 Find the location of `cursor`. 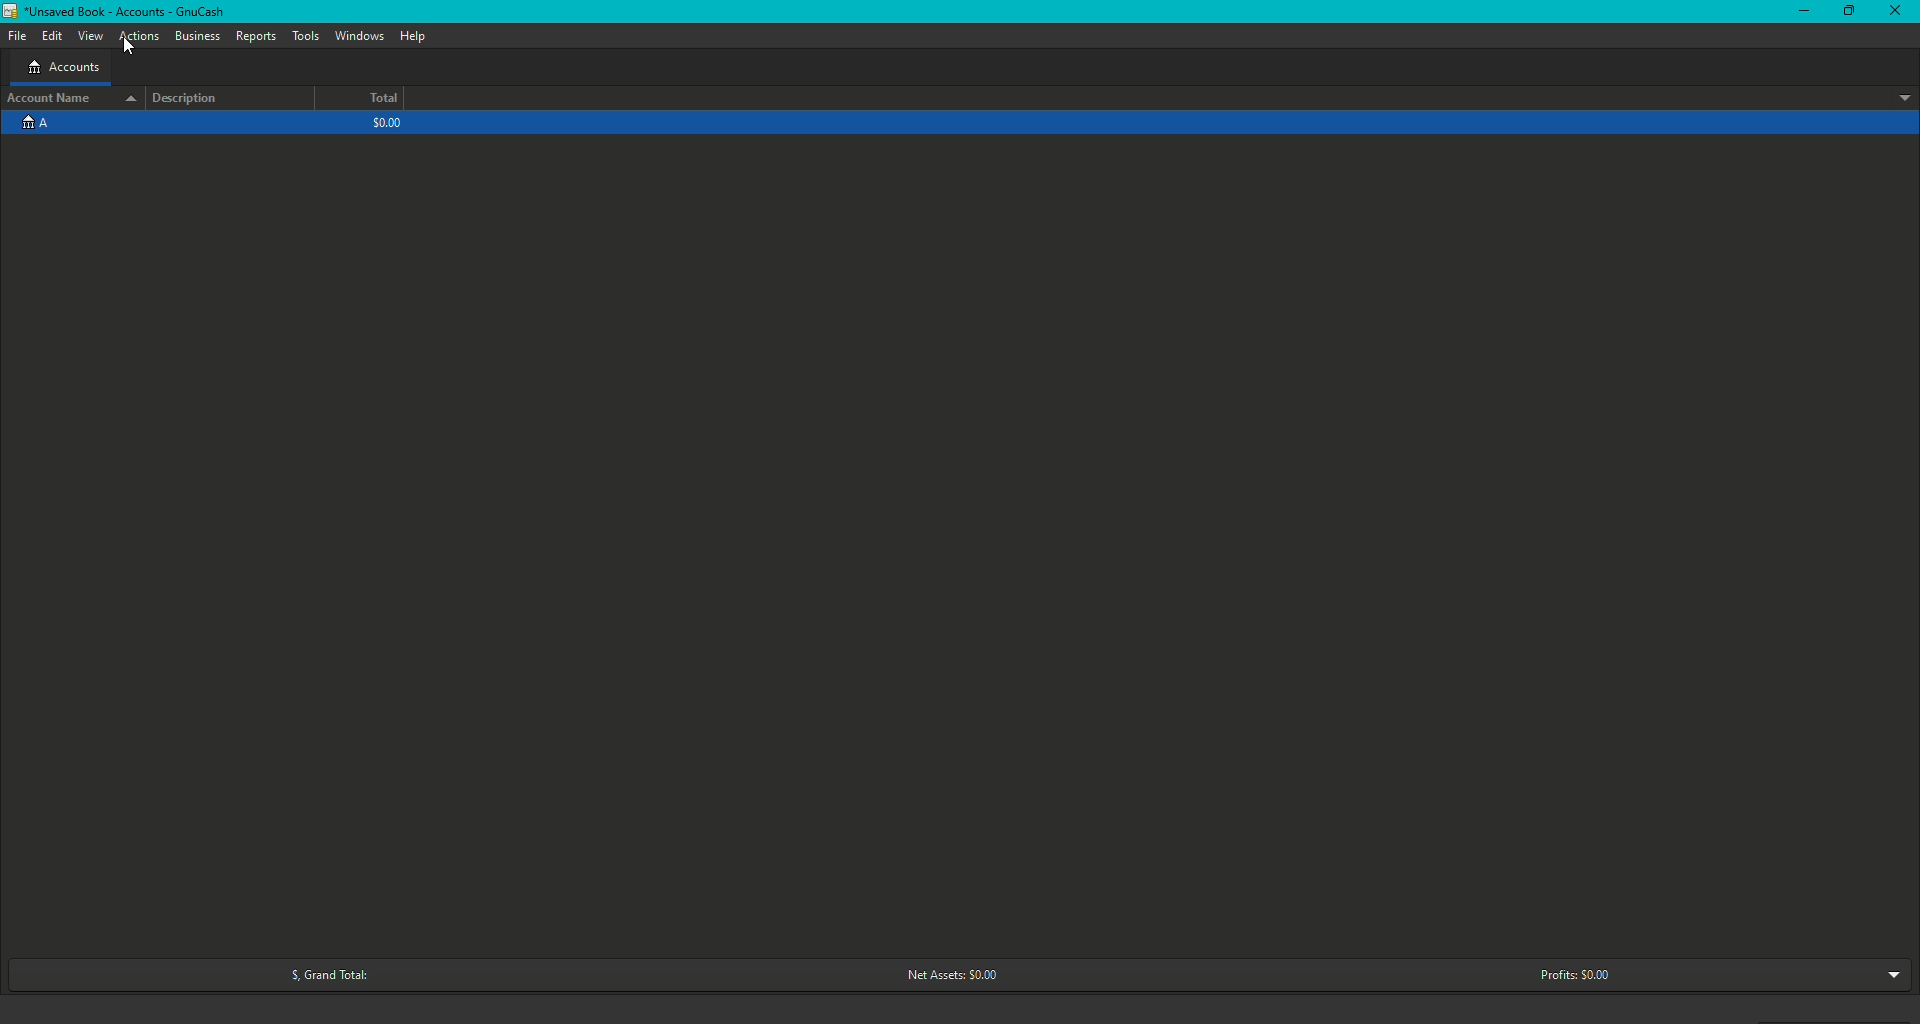

cursor is located at coordinates (138, 50).